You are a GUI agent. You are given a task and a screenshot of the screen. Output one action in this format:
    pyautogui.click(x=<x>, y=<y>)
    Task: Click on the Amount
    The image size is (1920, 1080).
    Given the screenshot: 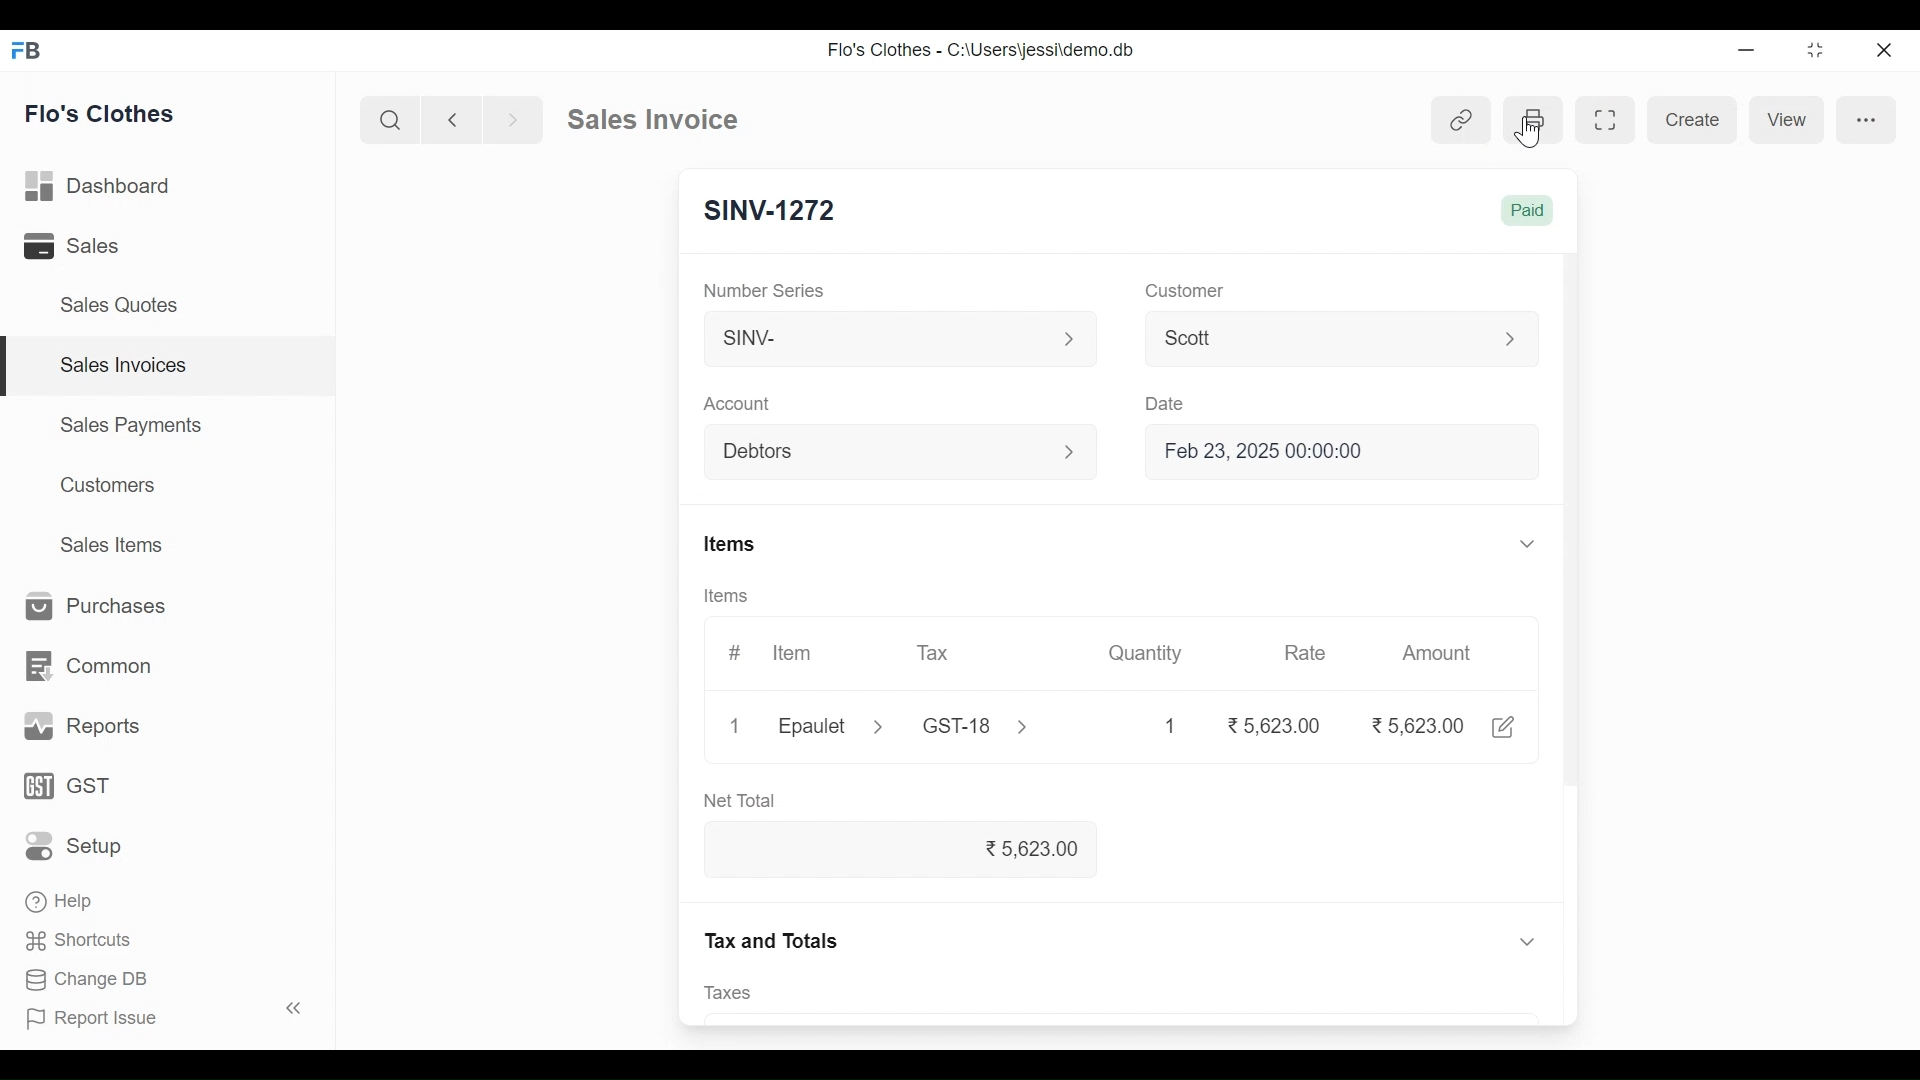 What is the action you would take?
    pyautogui.click(x=1435, y=650)
    